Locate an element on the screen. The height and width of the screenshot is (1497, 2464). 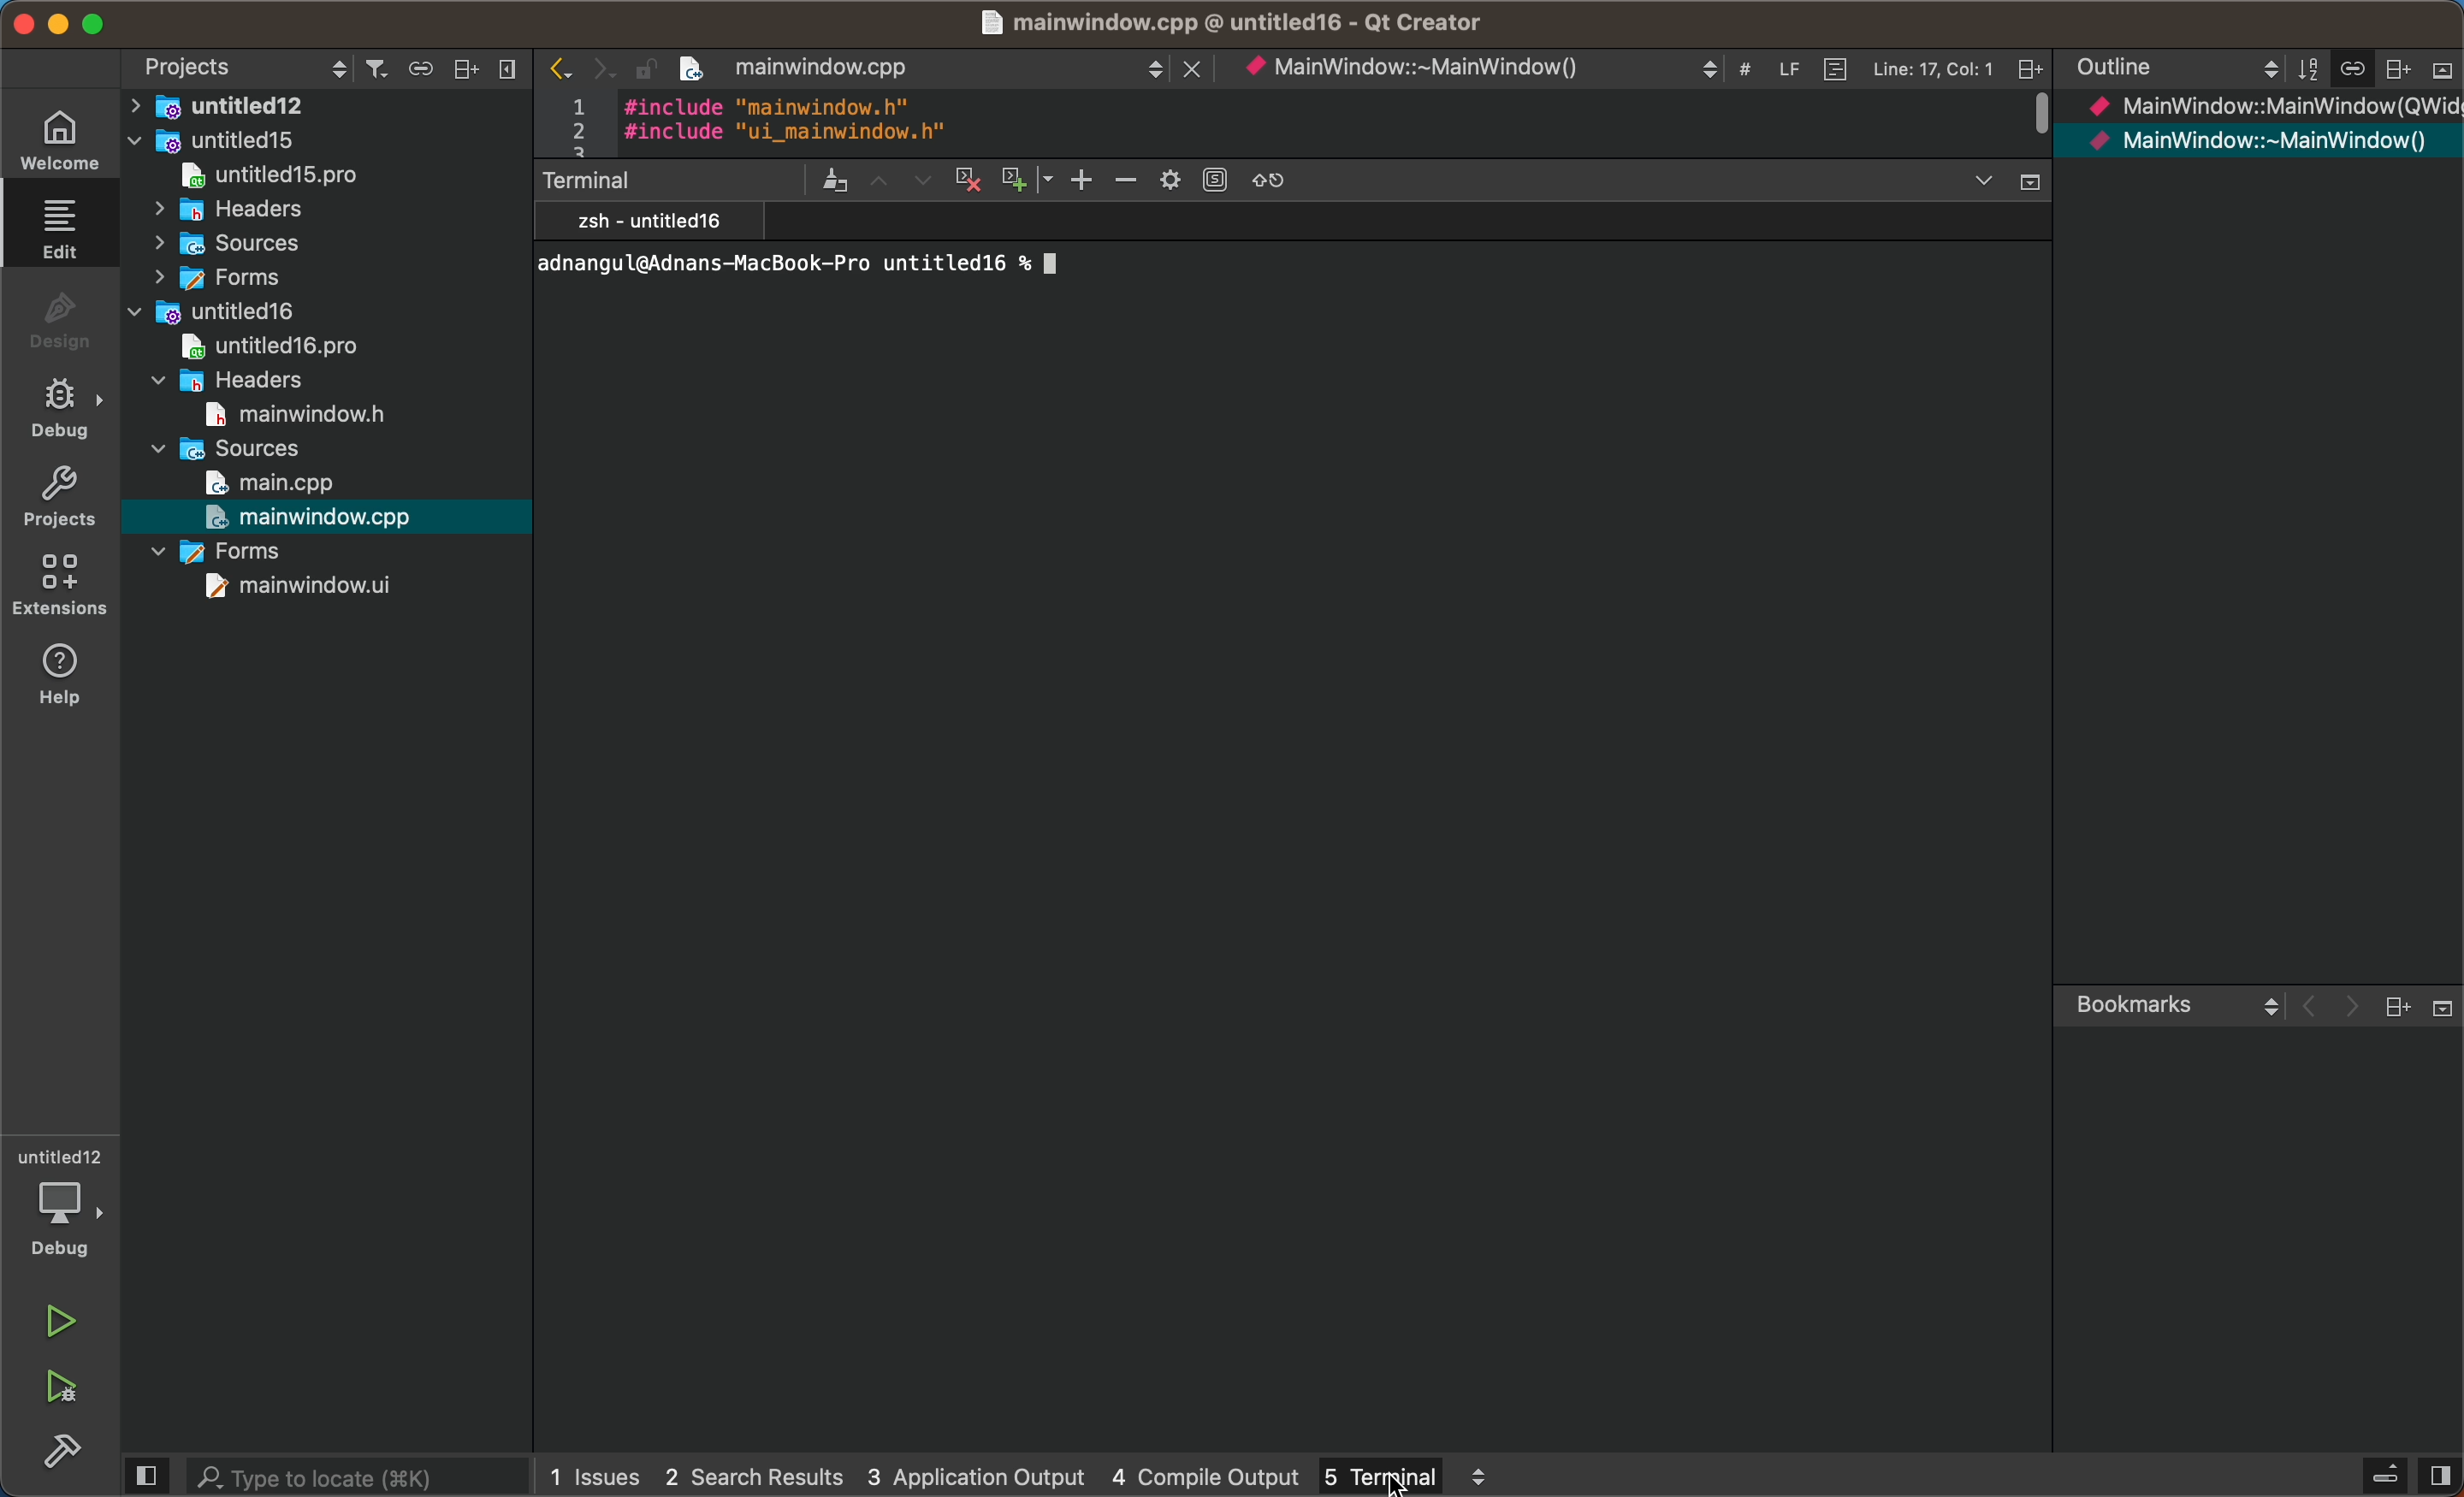
Main window-main window is located at coordinates (2272, 110).